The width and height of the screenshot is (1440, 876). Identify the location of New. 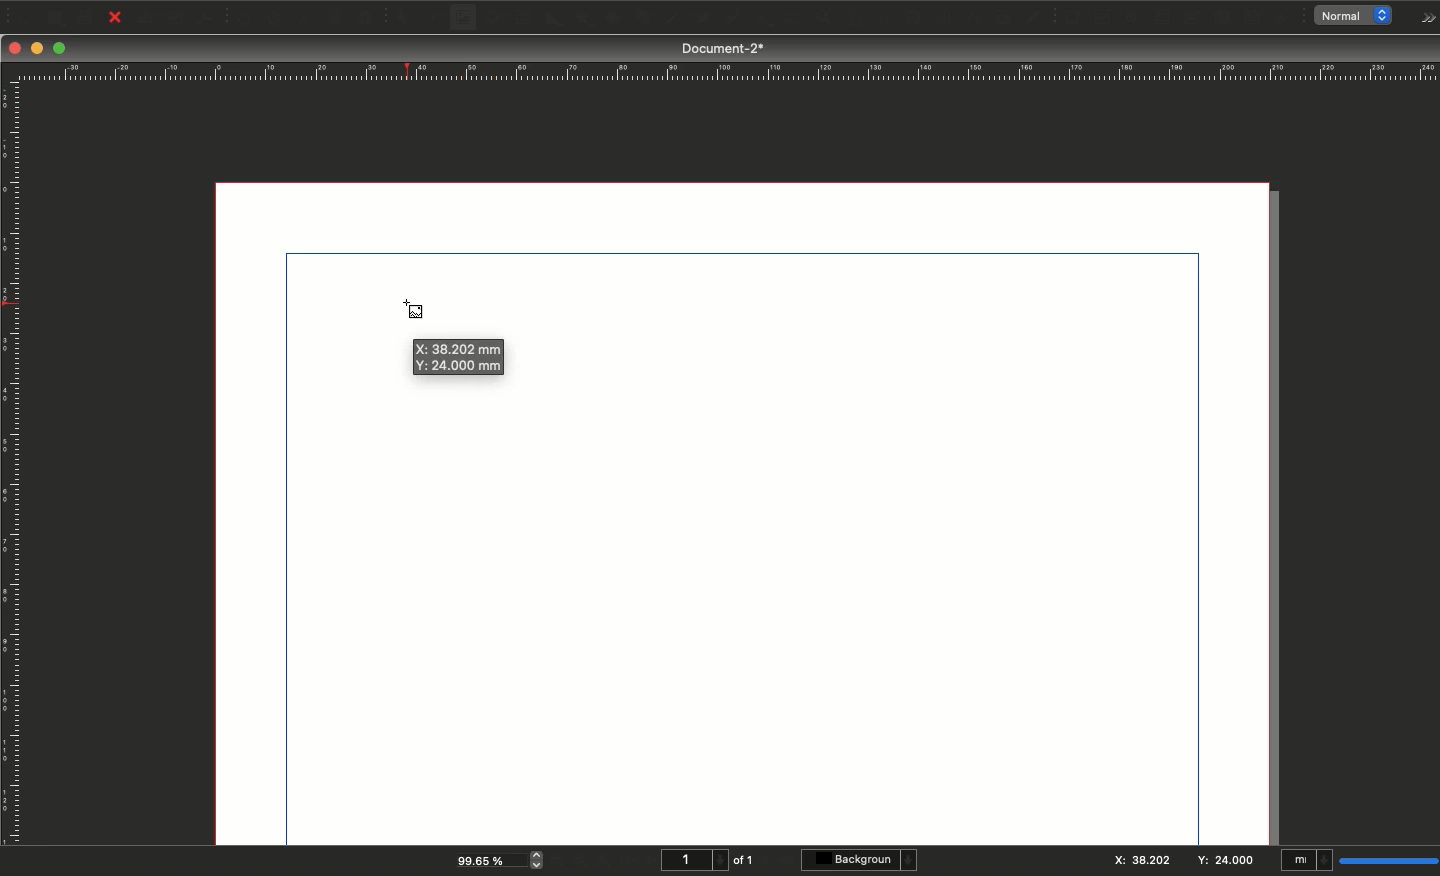
(22, 15).